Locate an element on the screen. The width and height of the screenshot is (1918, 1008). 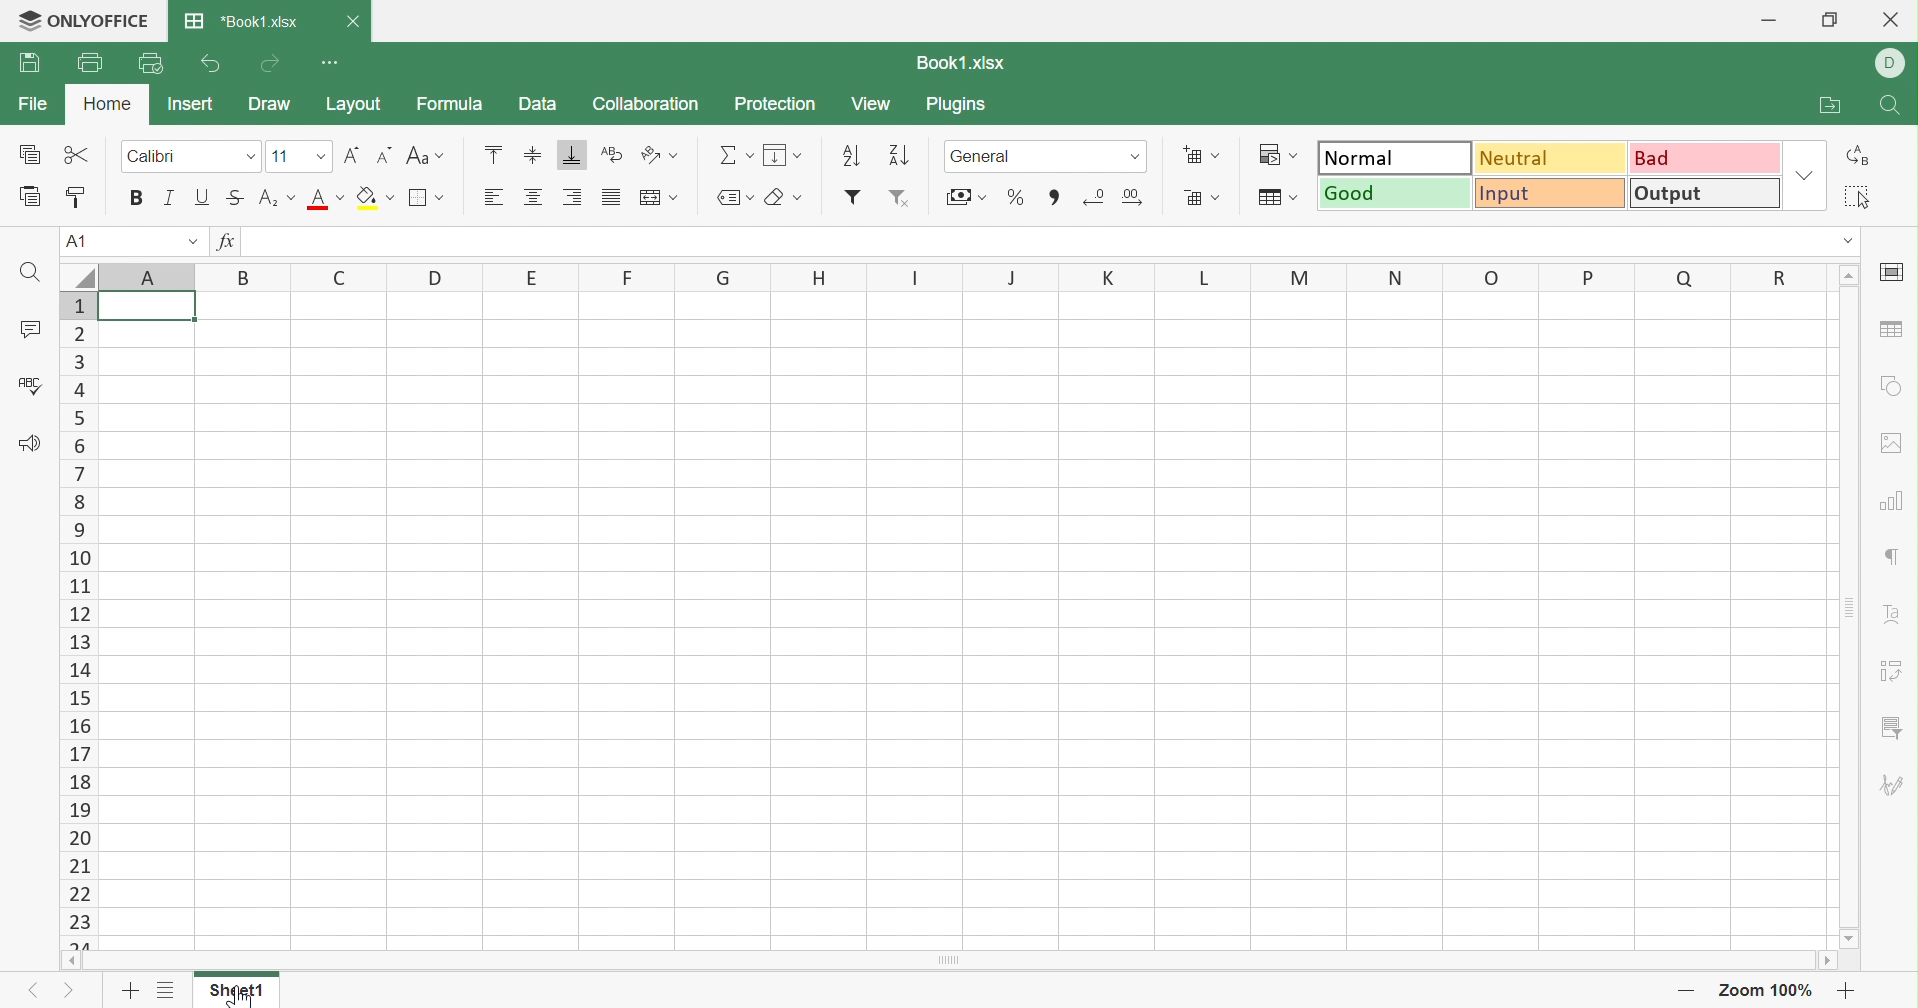
A1 is located at coordinates (83, 240).